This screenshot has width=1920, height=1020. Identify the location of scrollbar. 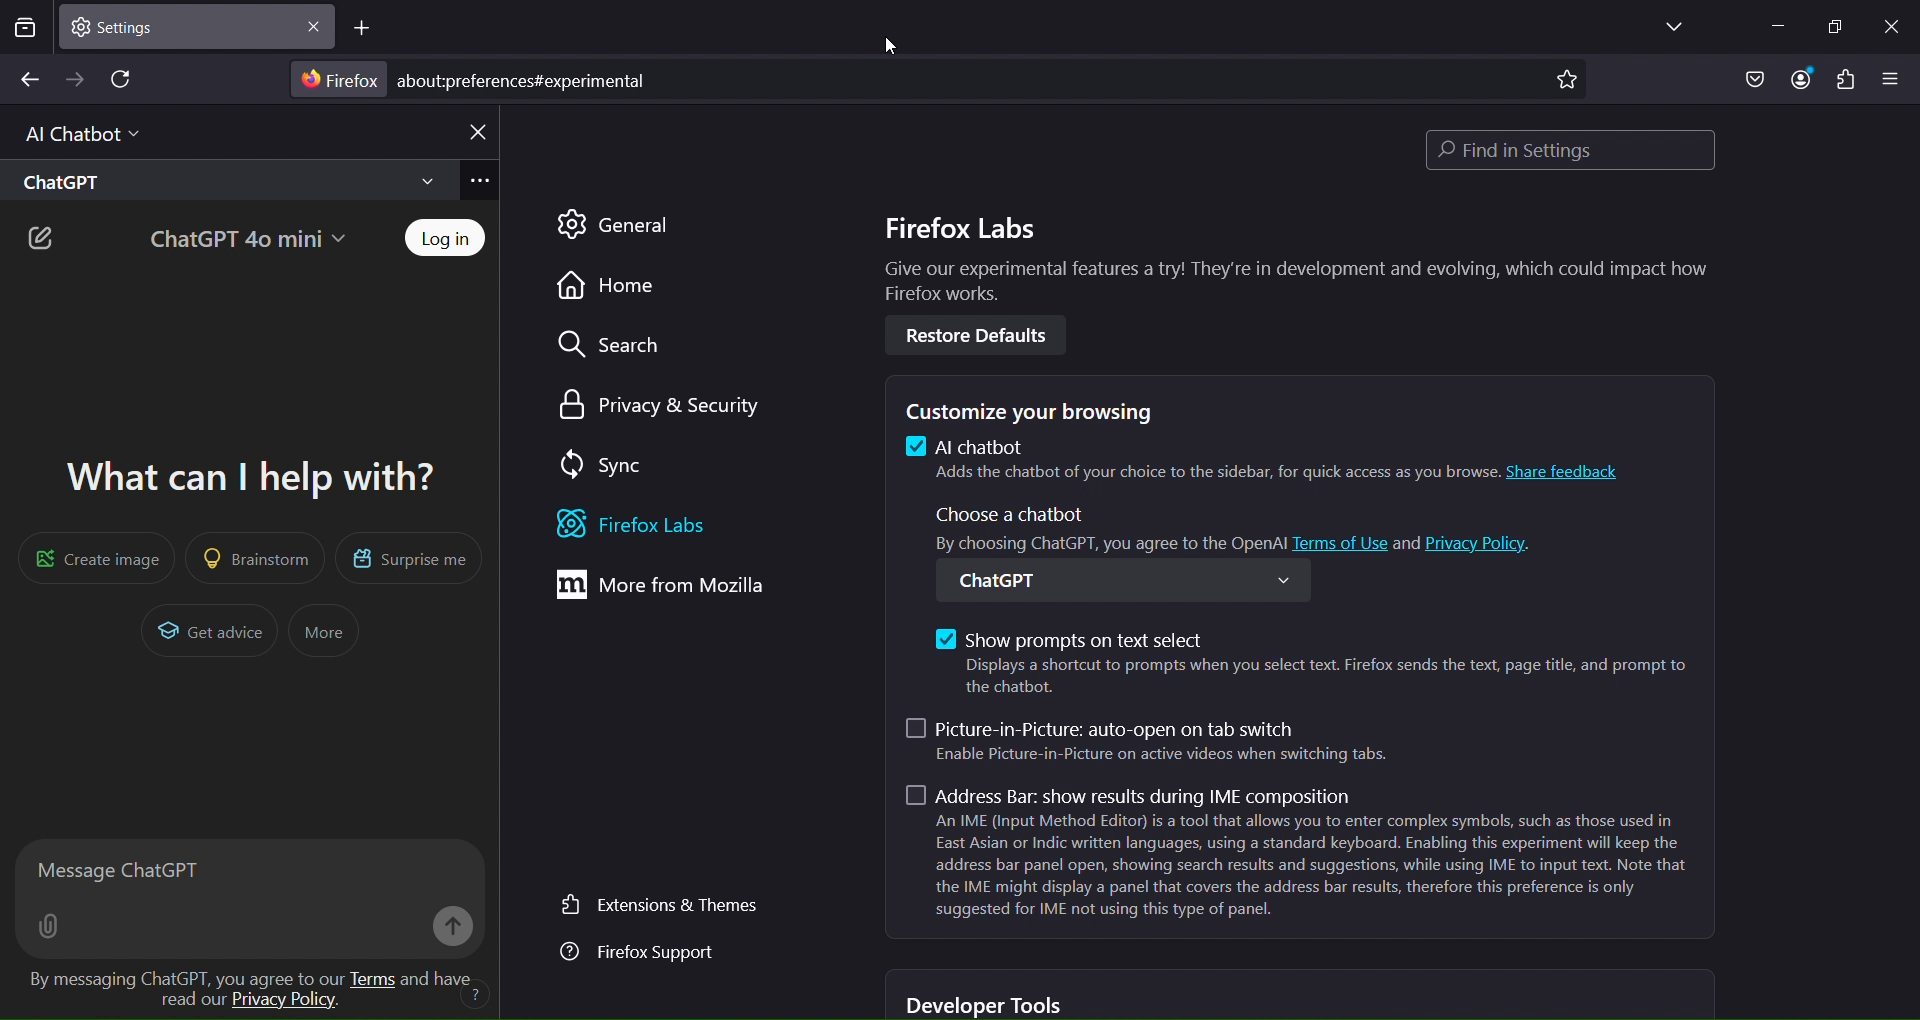
(1908, 486).